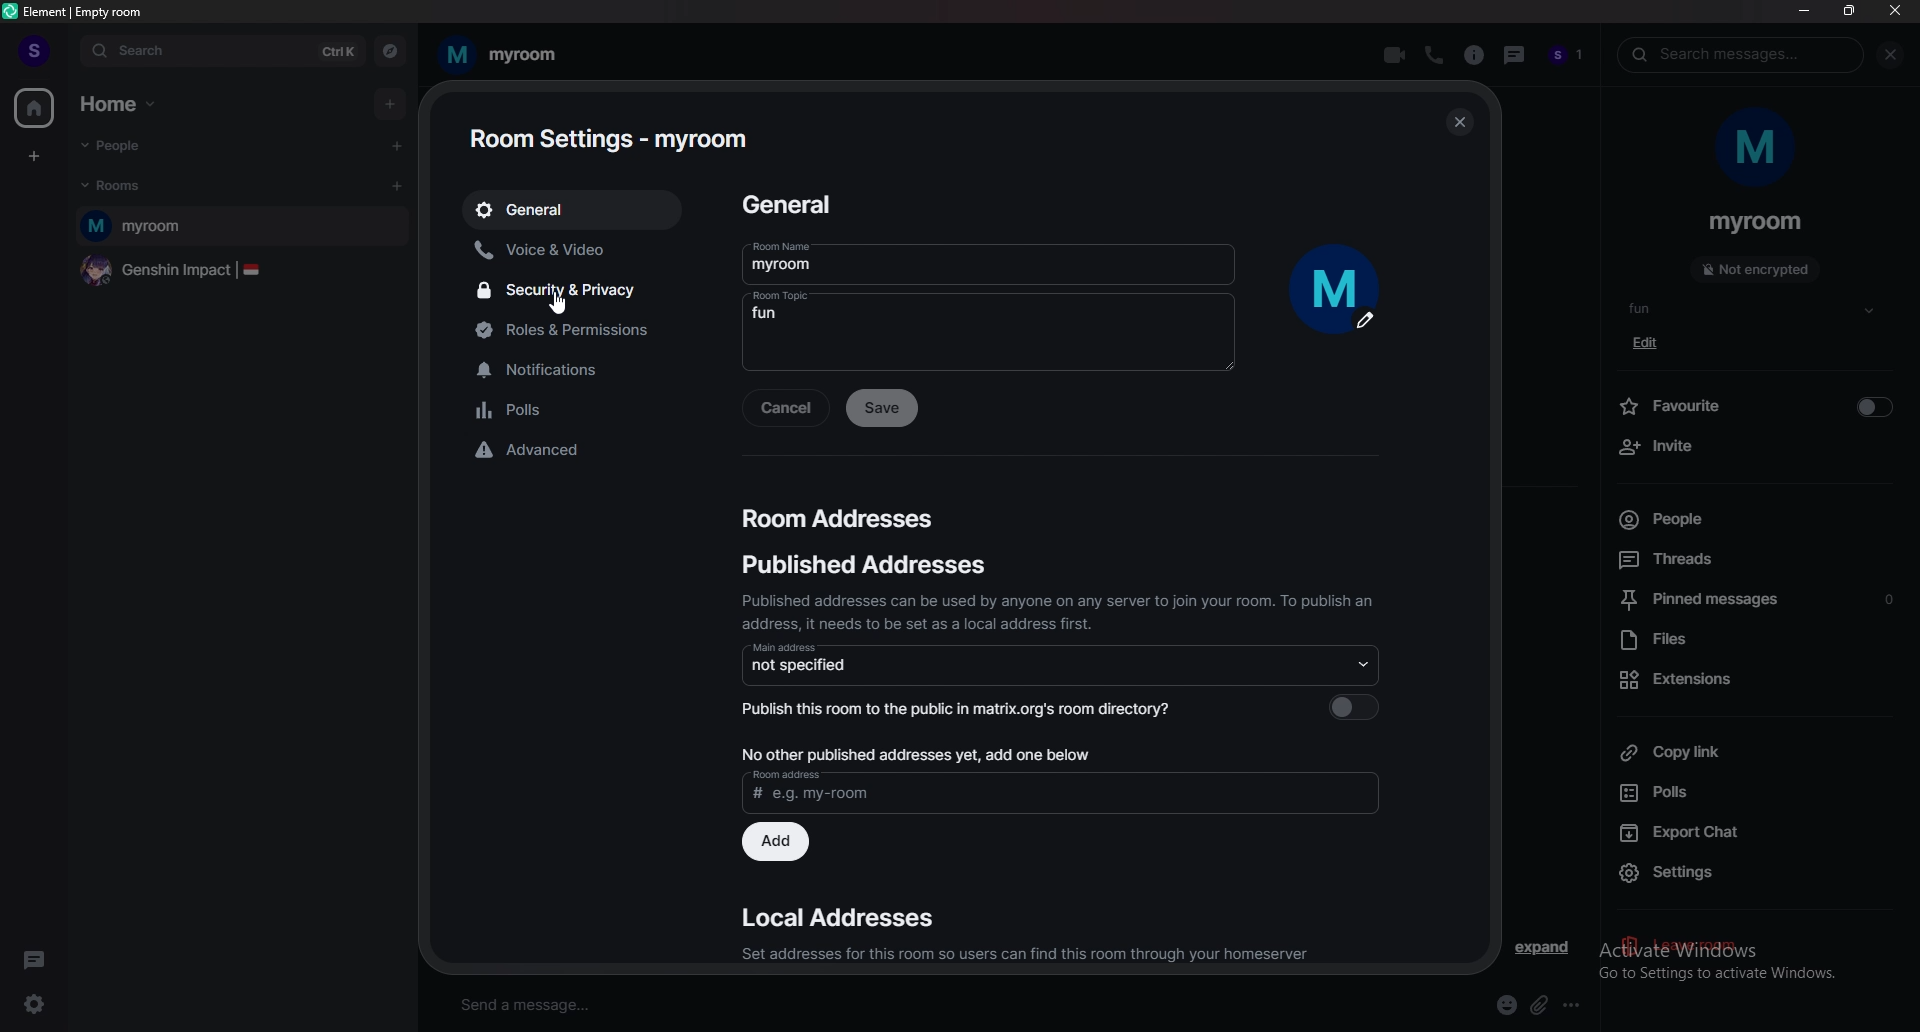 The height and width of the screenshot is (1032, 1920). What do you see at coordinates (1474, 56) in the screenshot?
I see `room info` at bounding box center [1474, 56].